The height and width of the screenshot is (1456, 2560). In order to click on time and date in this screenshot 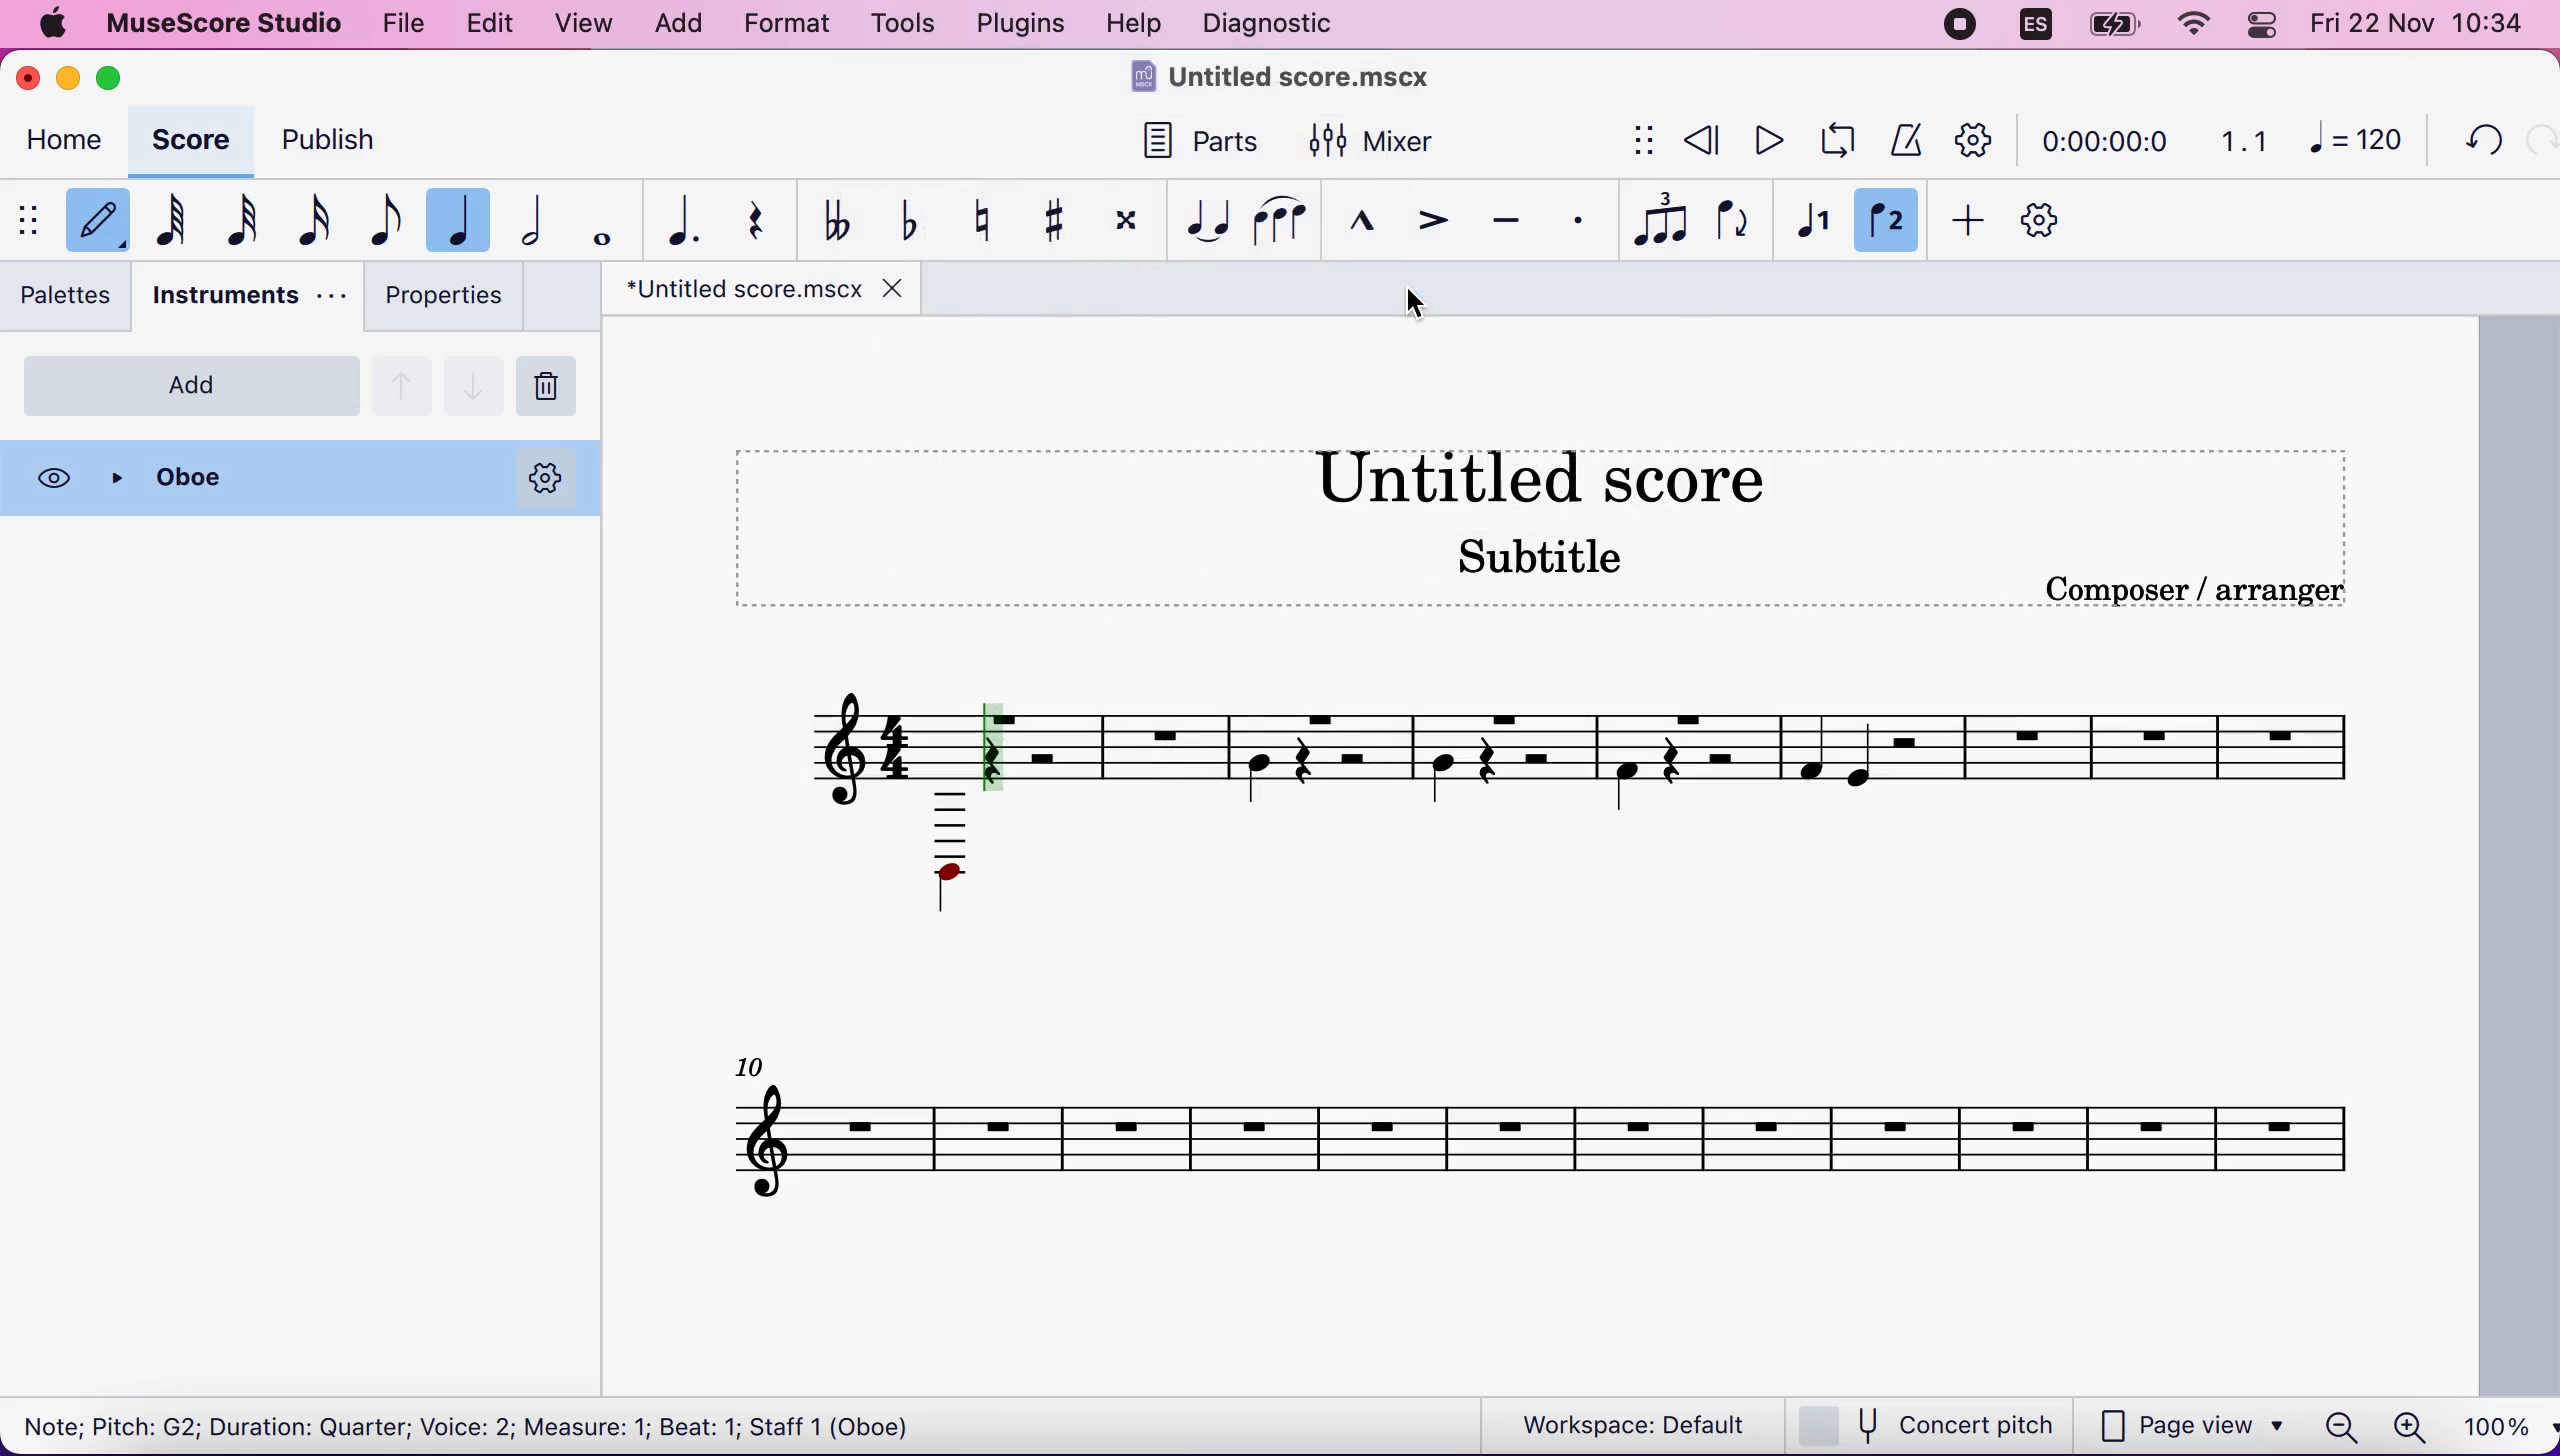, I will do `click(2424, 27)`.